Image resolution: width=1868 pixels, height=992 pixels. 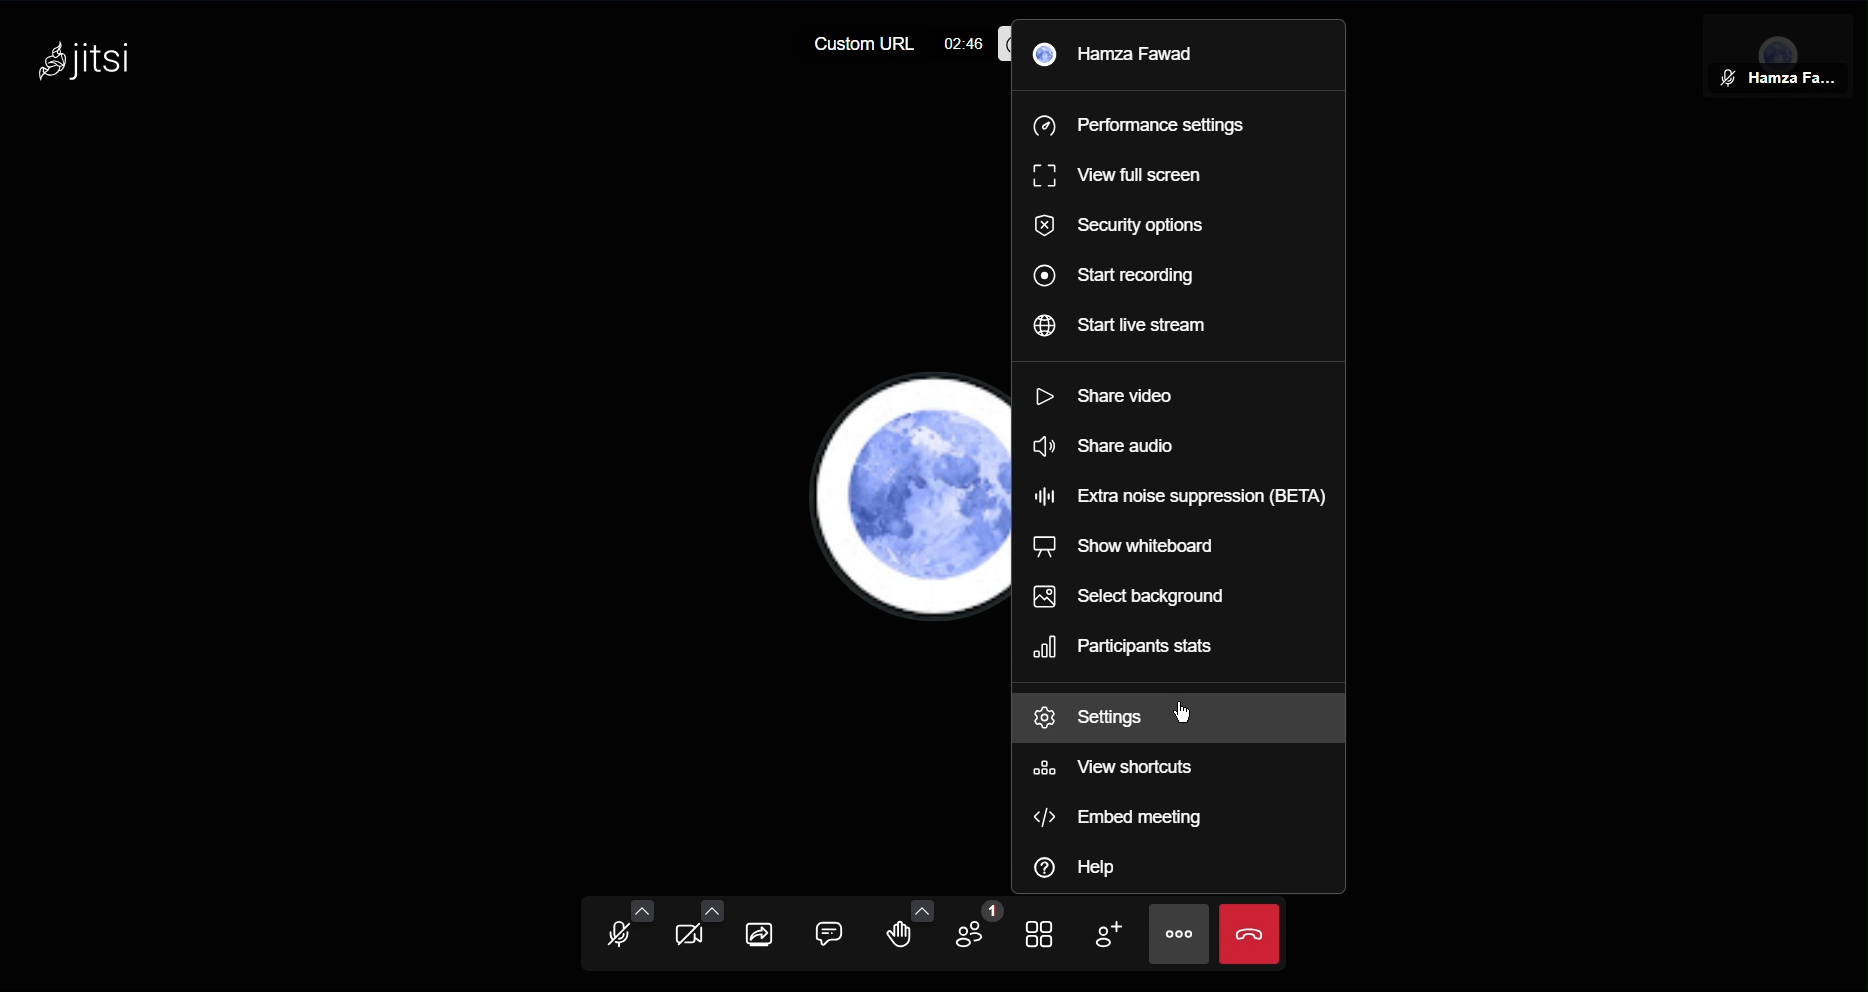 What do you see at coordinates (910, 494) in the screenshot?
I see `Account Profile Picture` at bounding box center [910, 494].